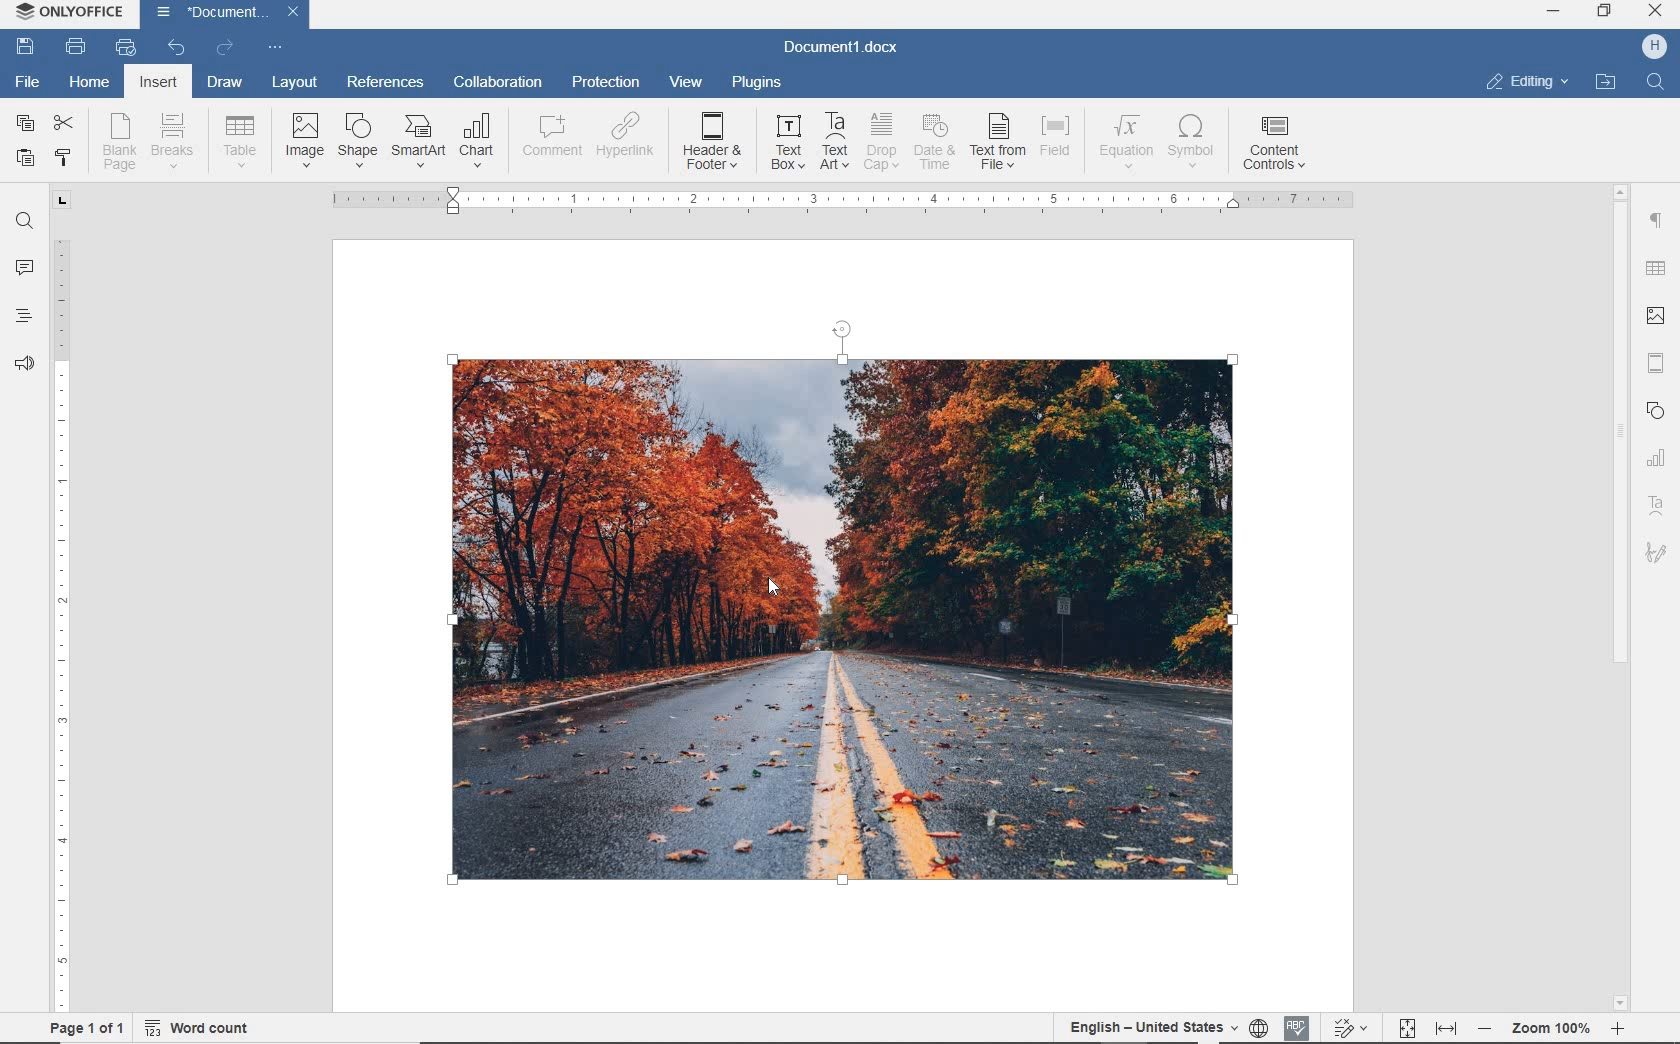 The height and width of the screenshot is (1044, 1680). What do you see at coordinates (203, 1029) in the screenshot?
I see `word count` at bounding box center [203, 1029].